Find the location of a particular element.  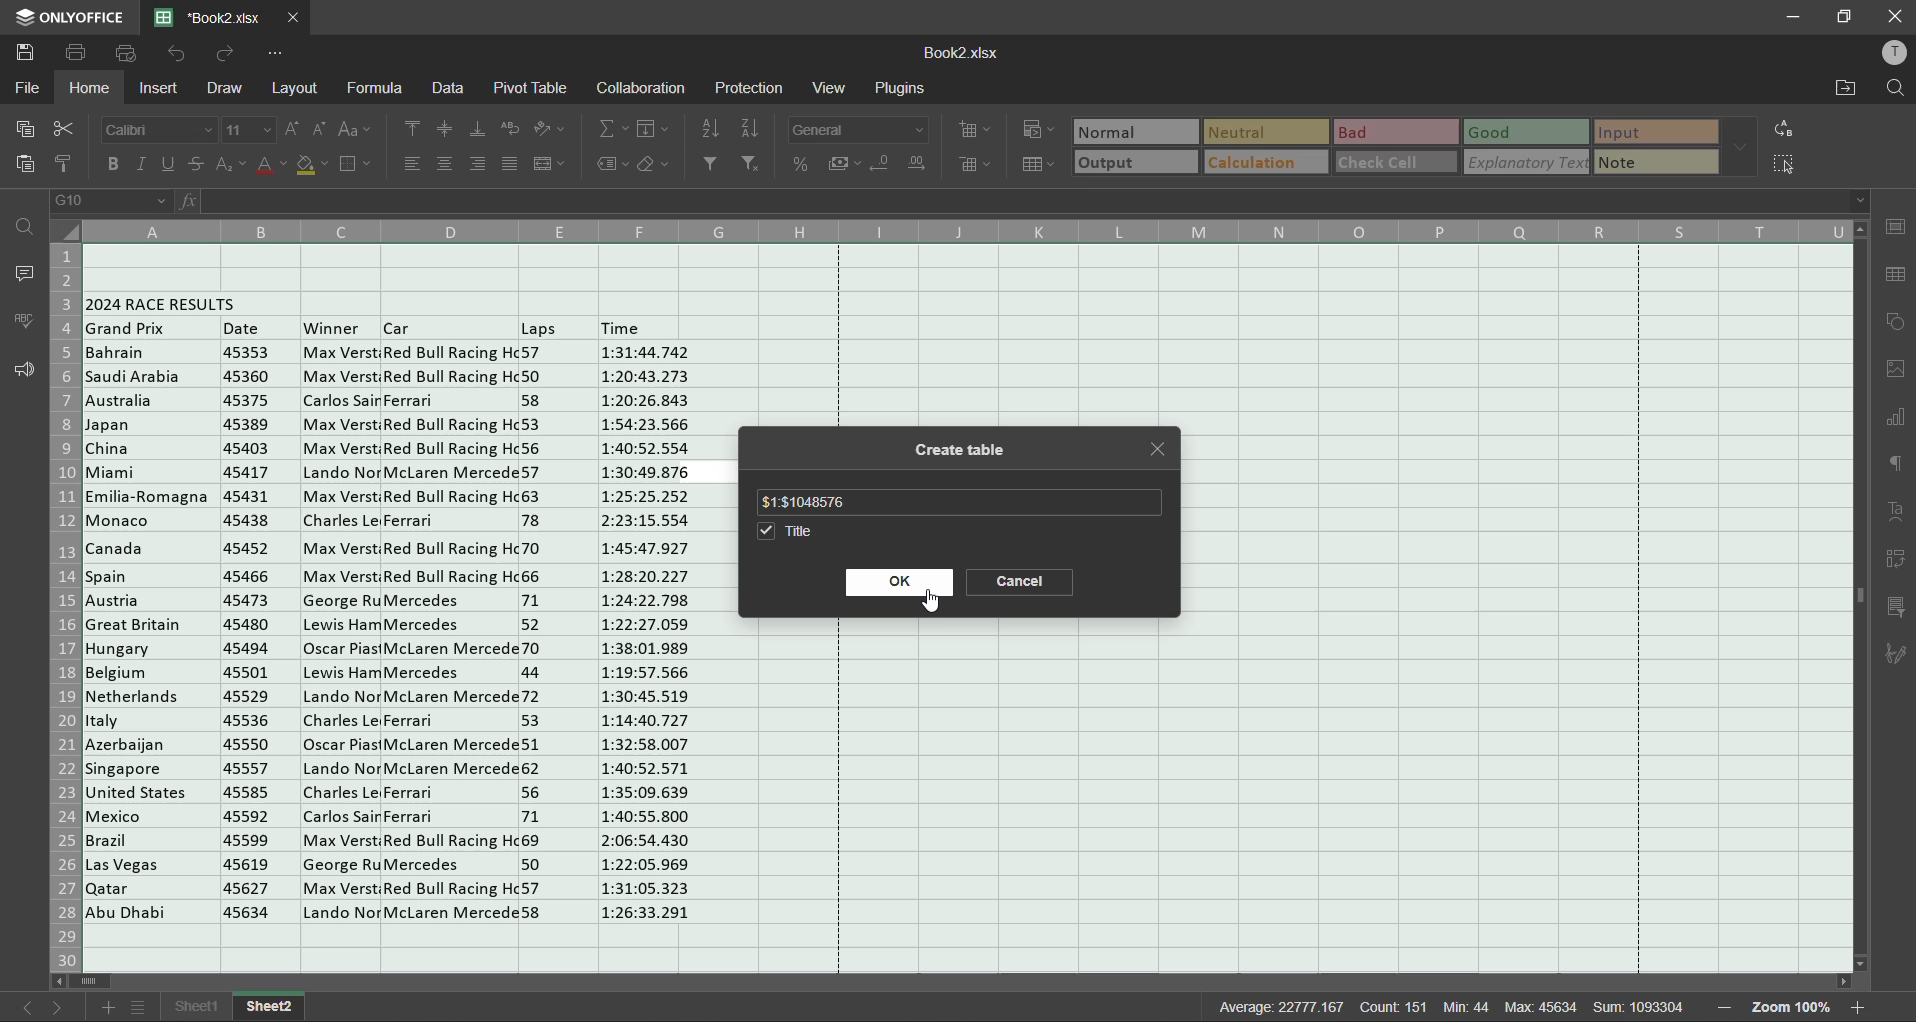

note is located at coordinates (1657, 162).